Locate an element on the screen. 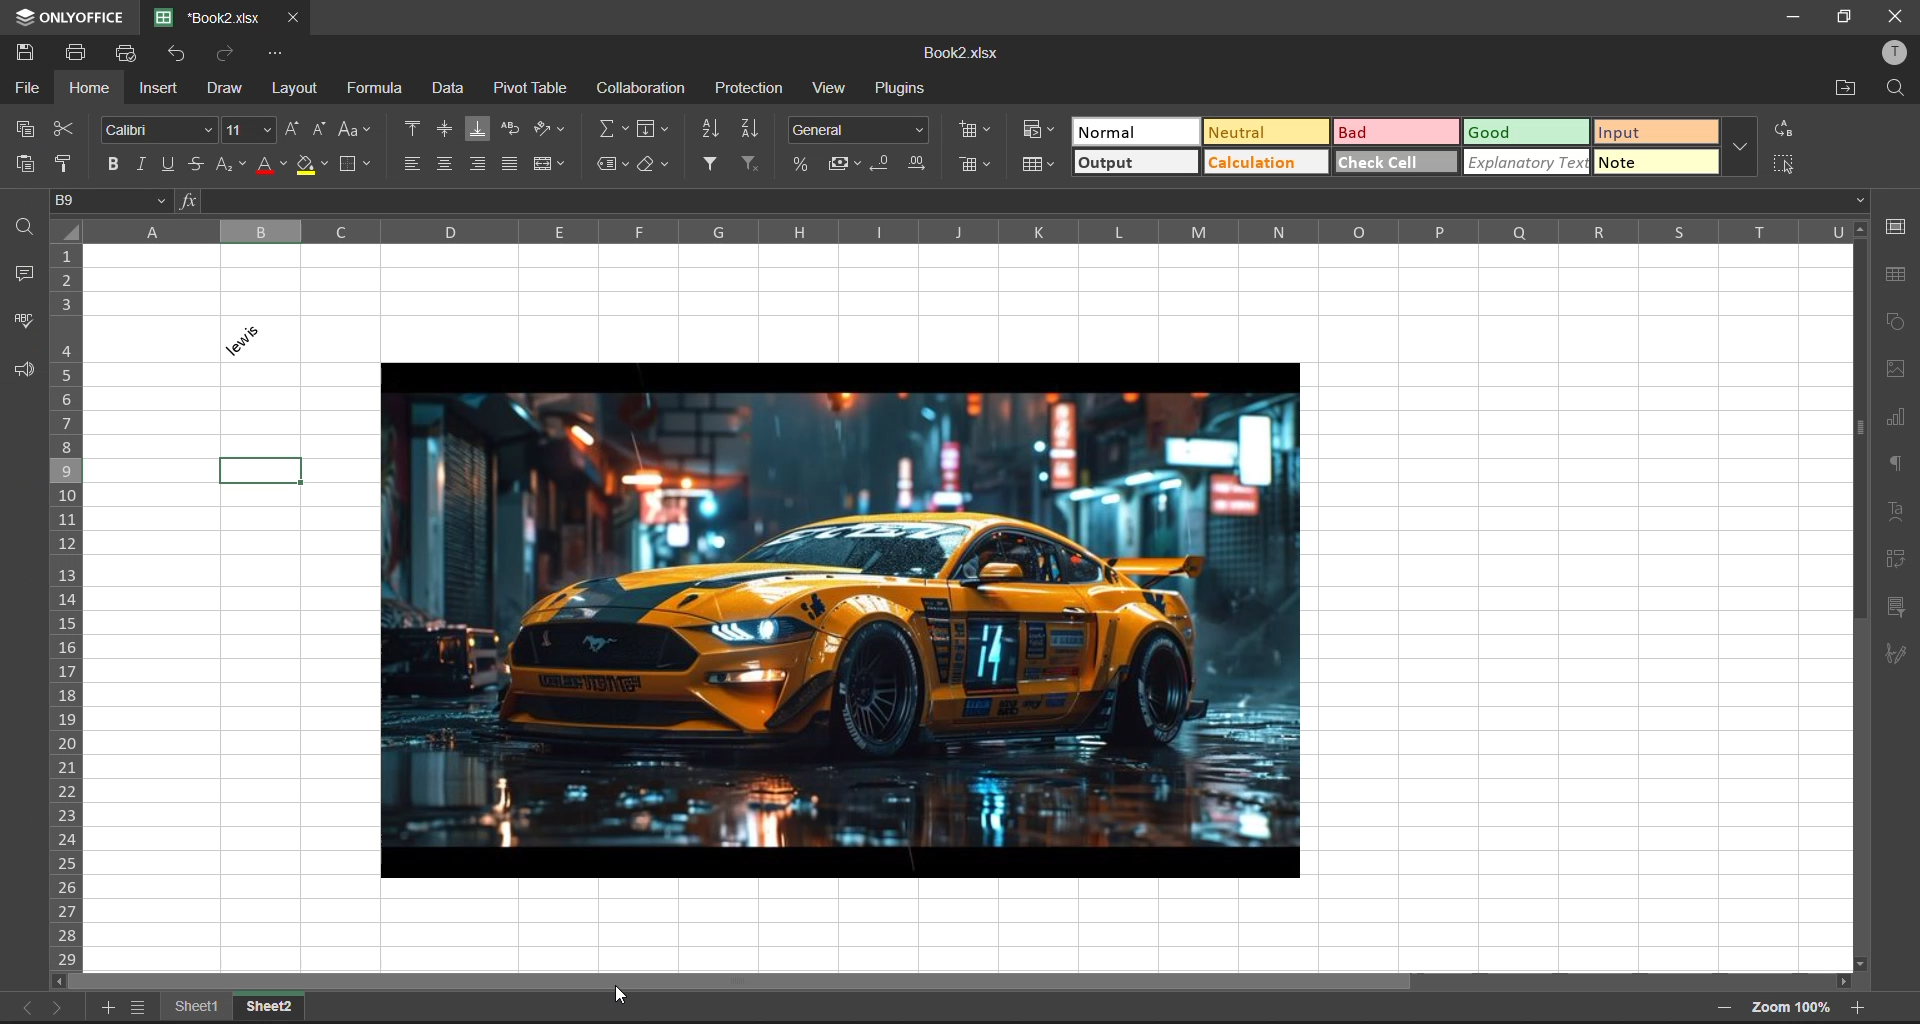  wrap text is located at coordinates (508, 131).